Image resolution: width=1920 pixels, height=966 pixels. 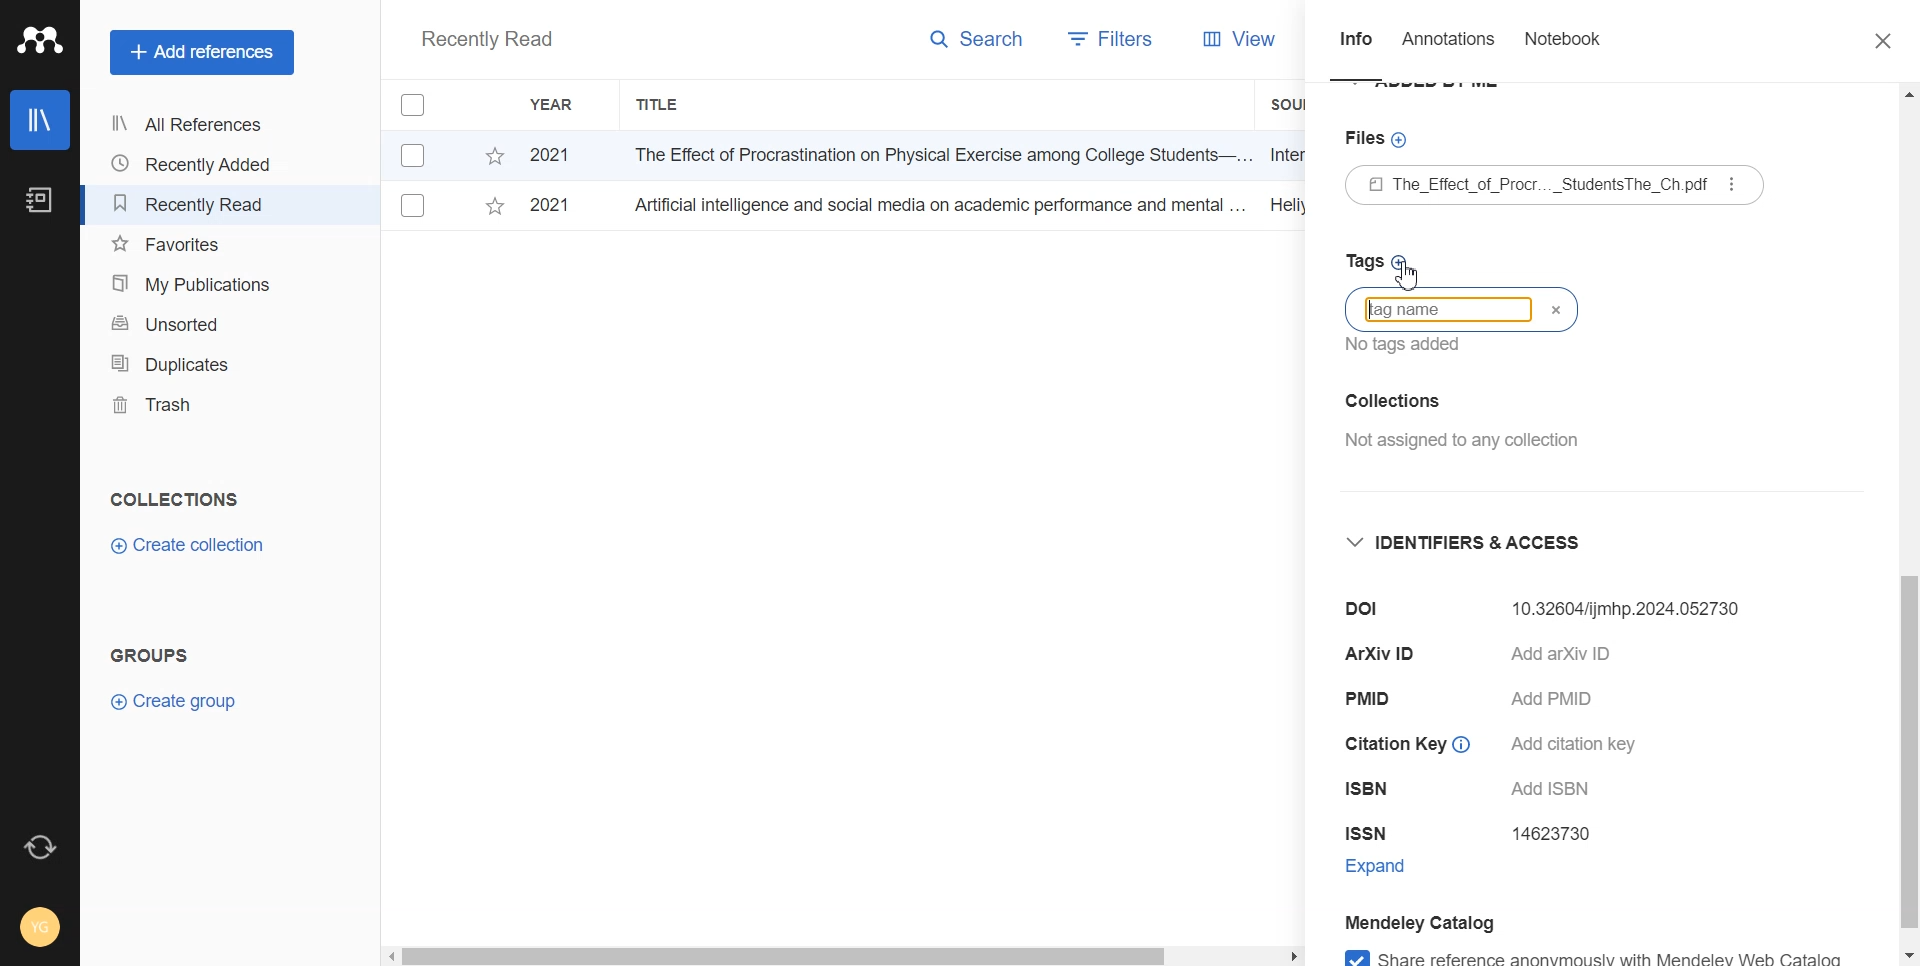 I want to click on Cursor, so click(x=1411, y=279).